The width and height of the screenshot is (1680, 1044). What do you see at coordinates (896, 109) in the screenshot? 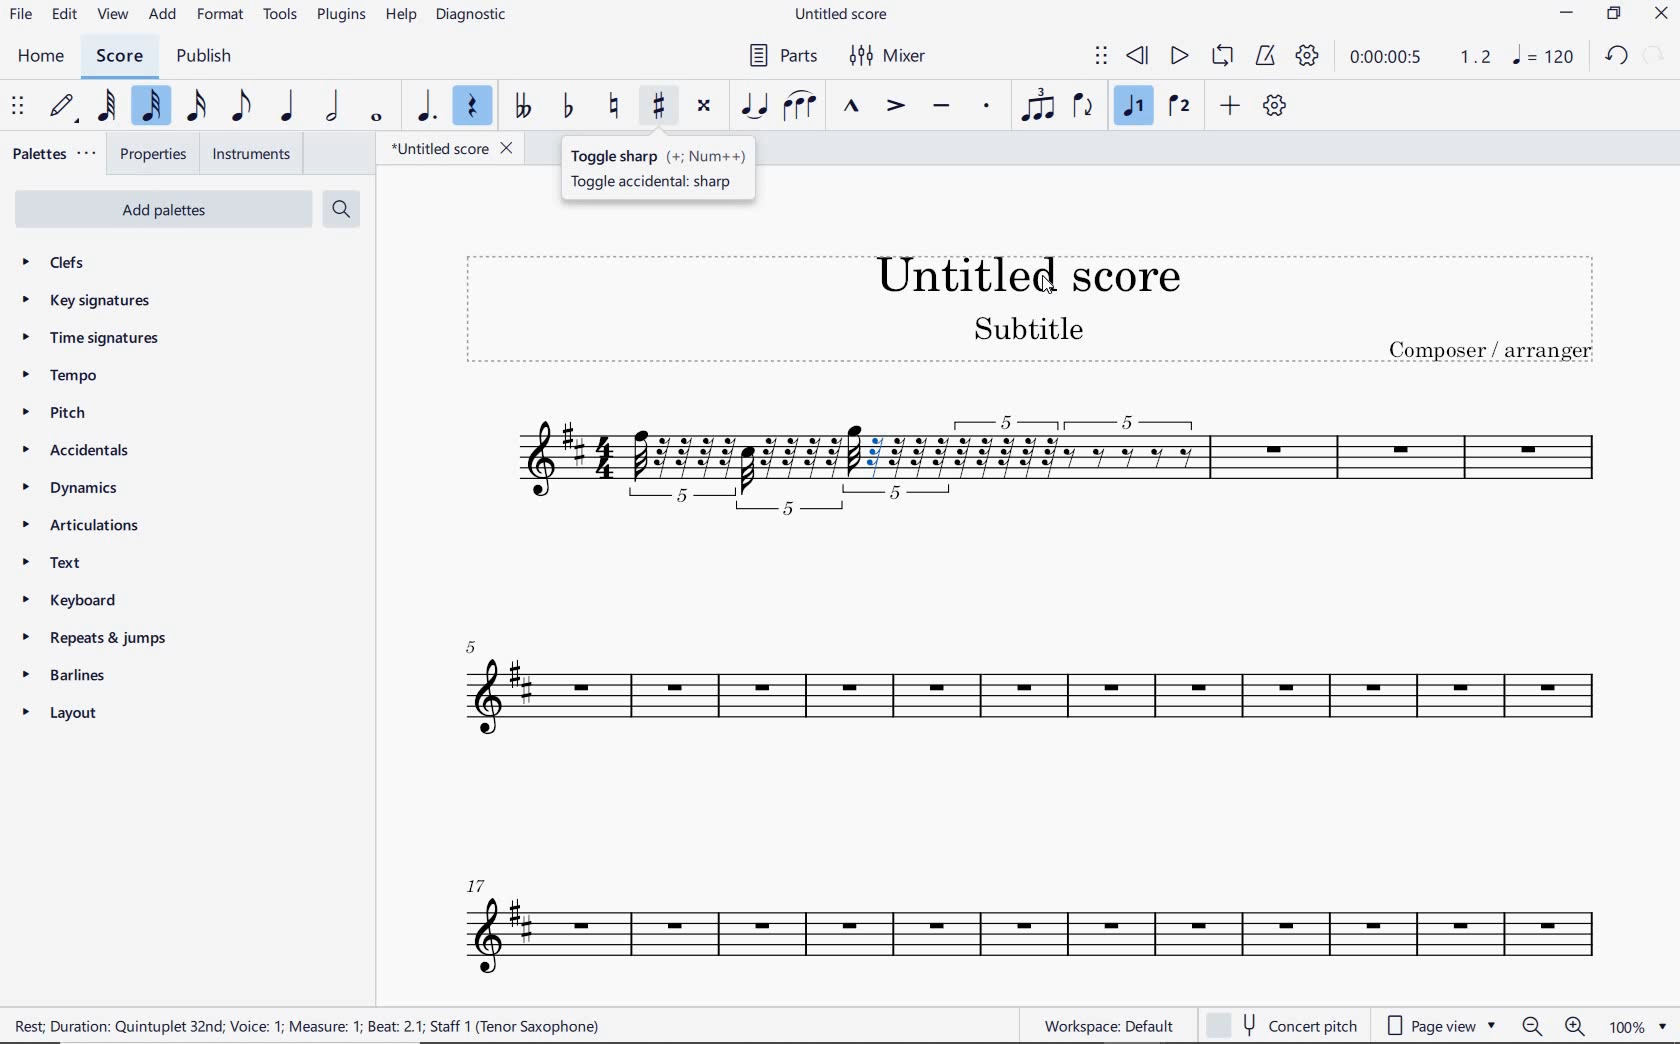
I see `ACCENT` at bounding box center [896, 109].